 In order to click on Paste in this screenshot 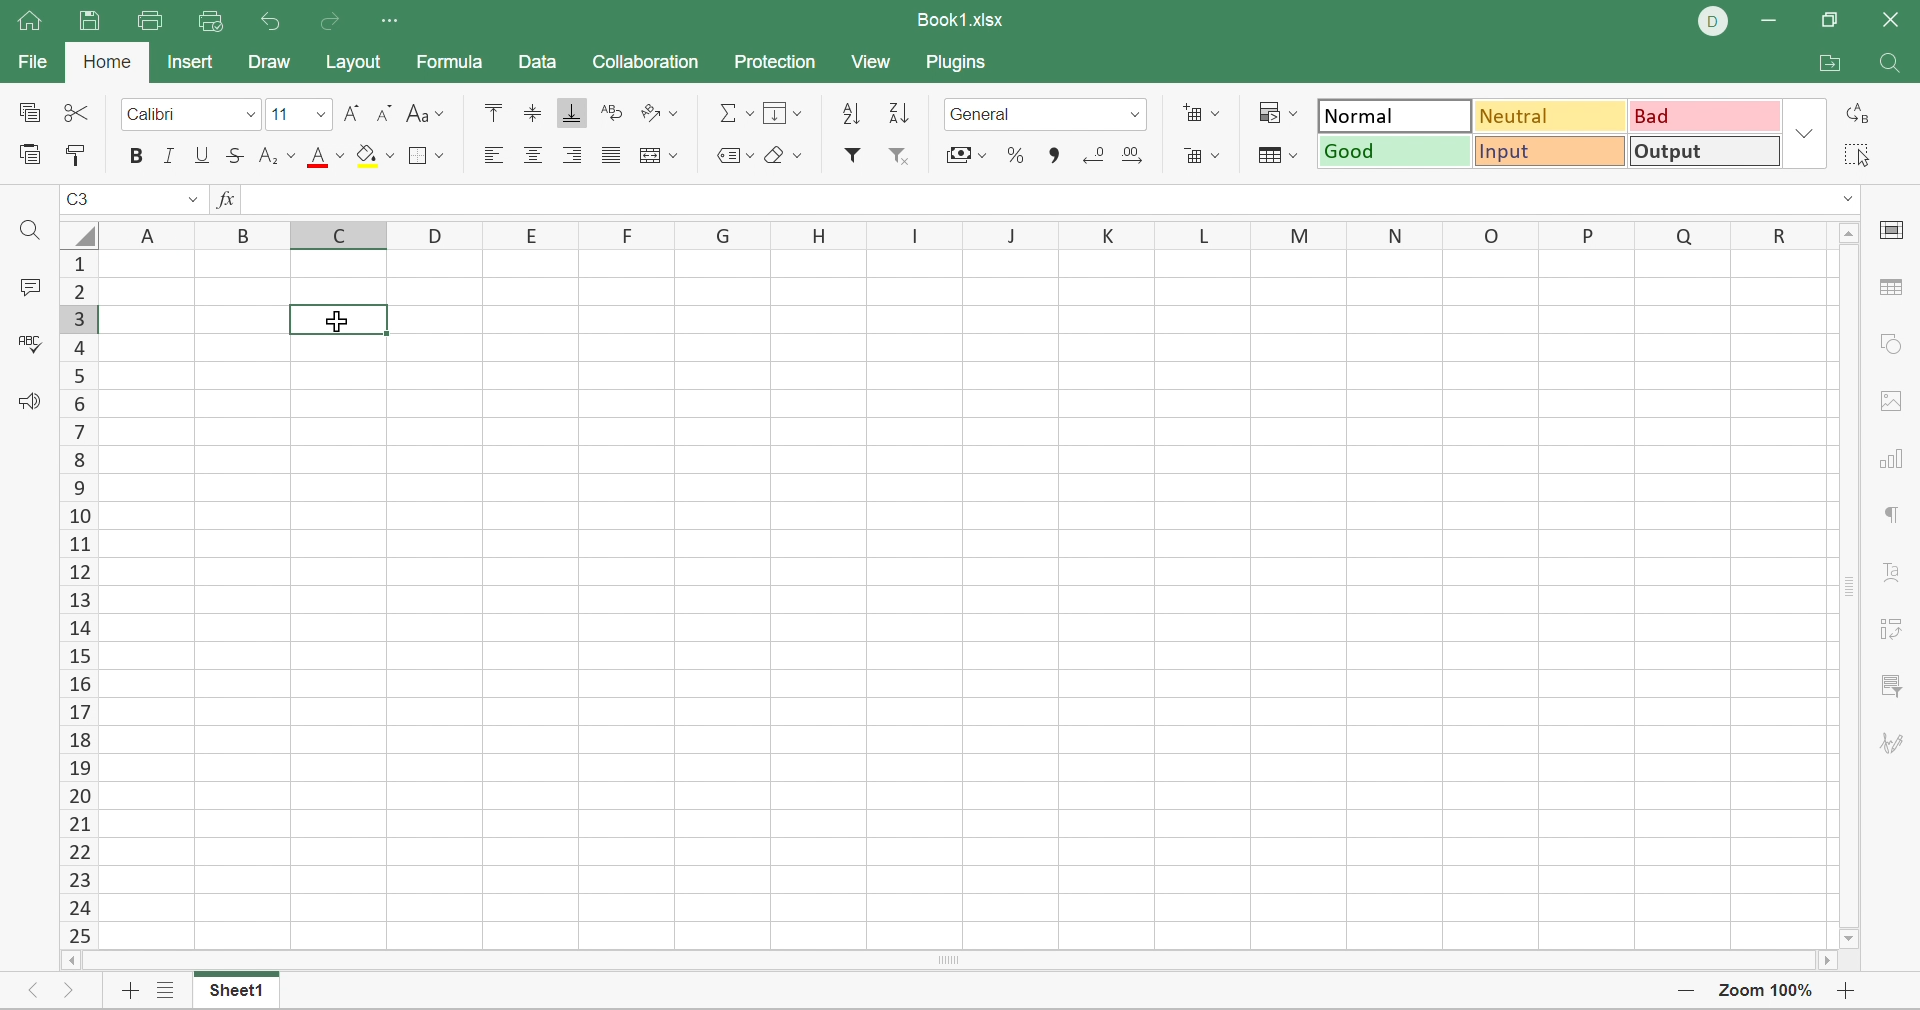, I will do `click(32, 153)`.